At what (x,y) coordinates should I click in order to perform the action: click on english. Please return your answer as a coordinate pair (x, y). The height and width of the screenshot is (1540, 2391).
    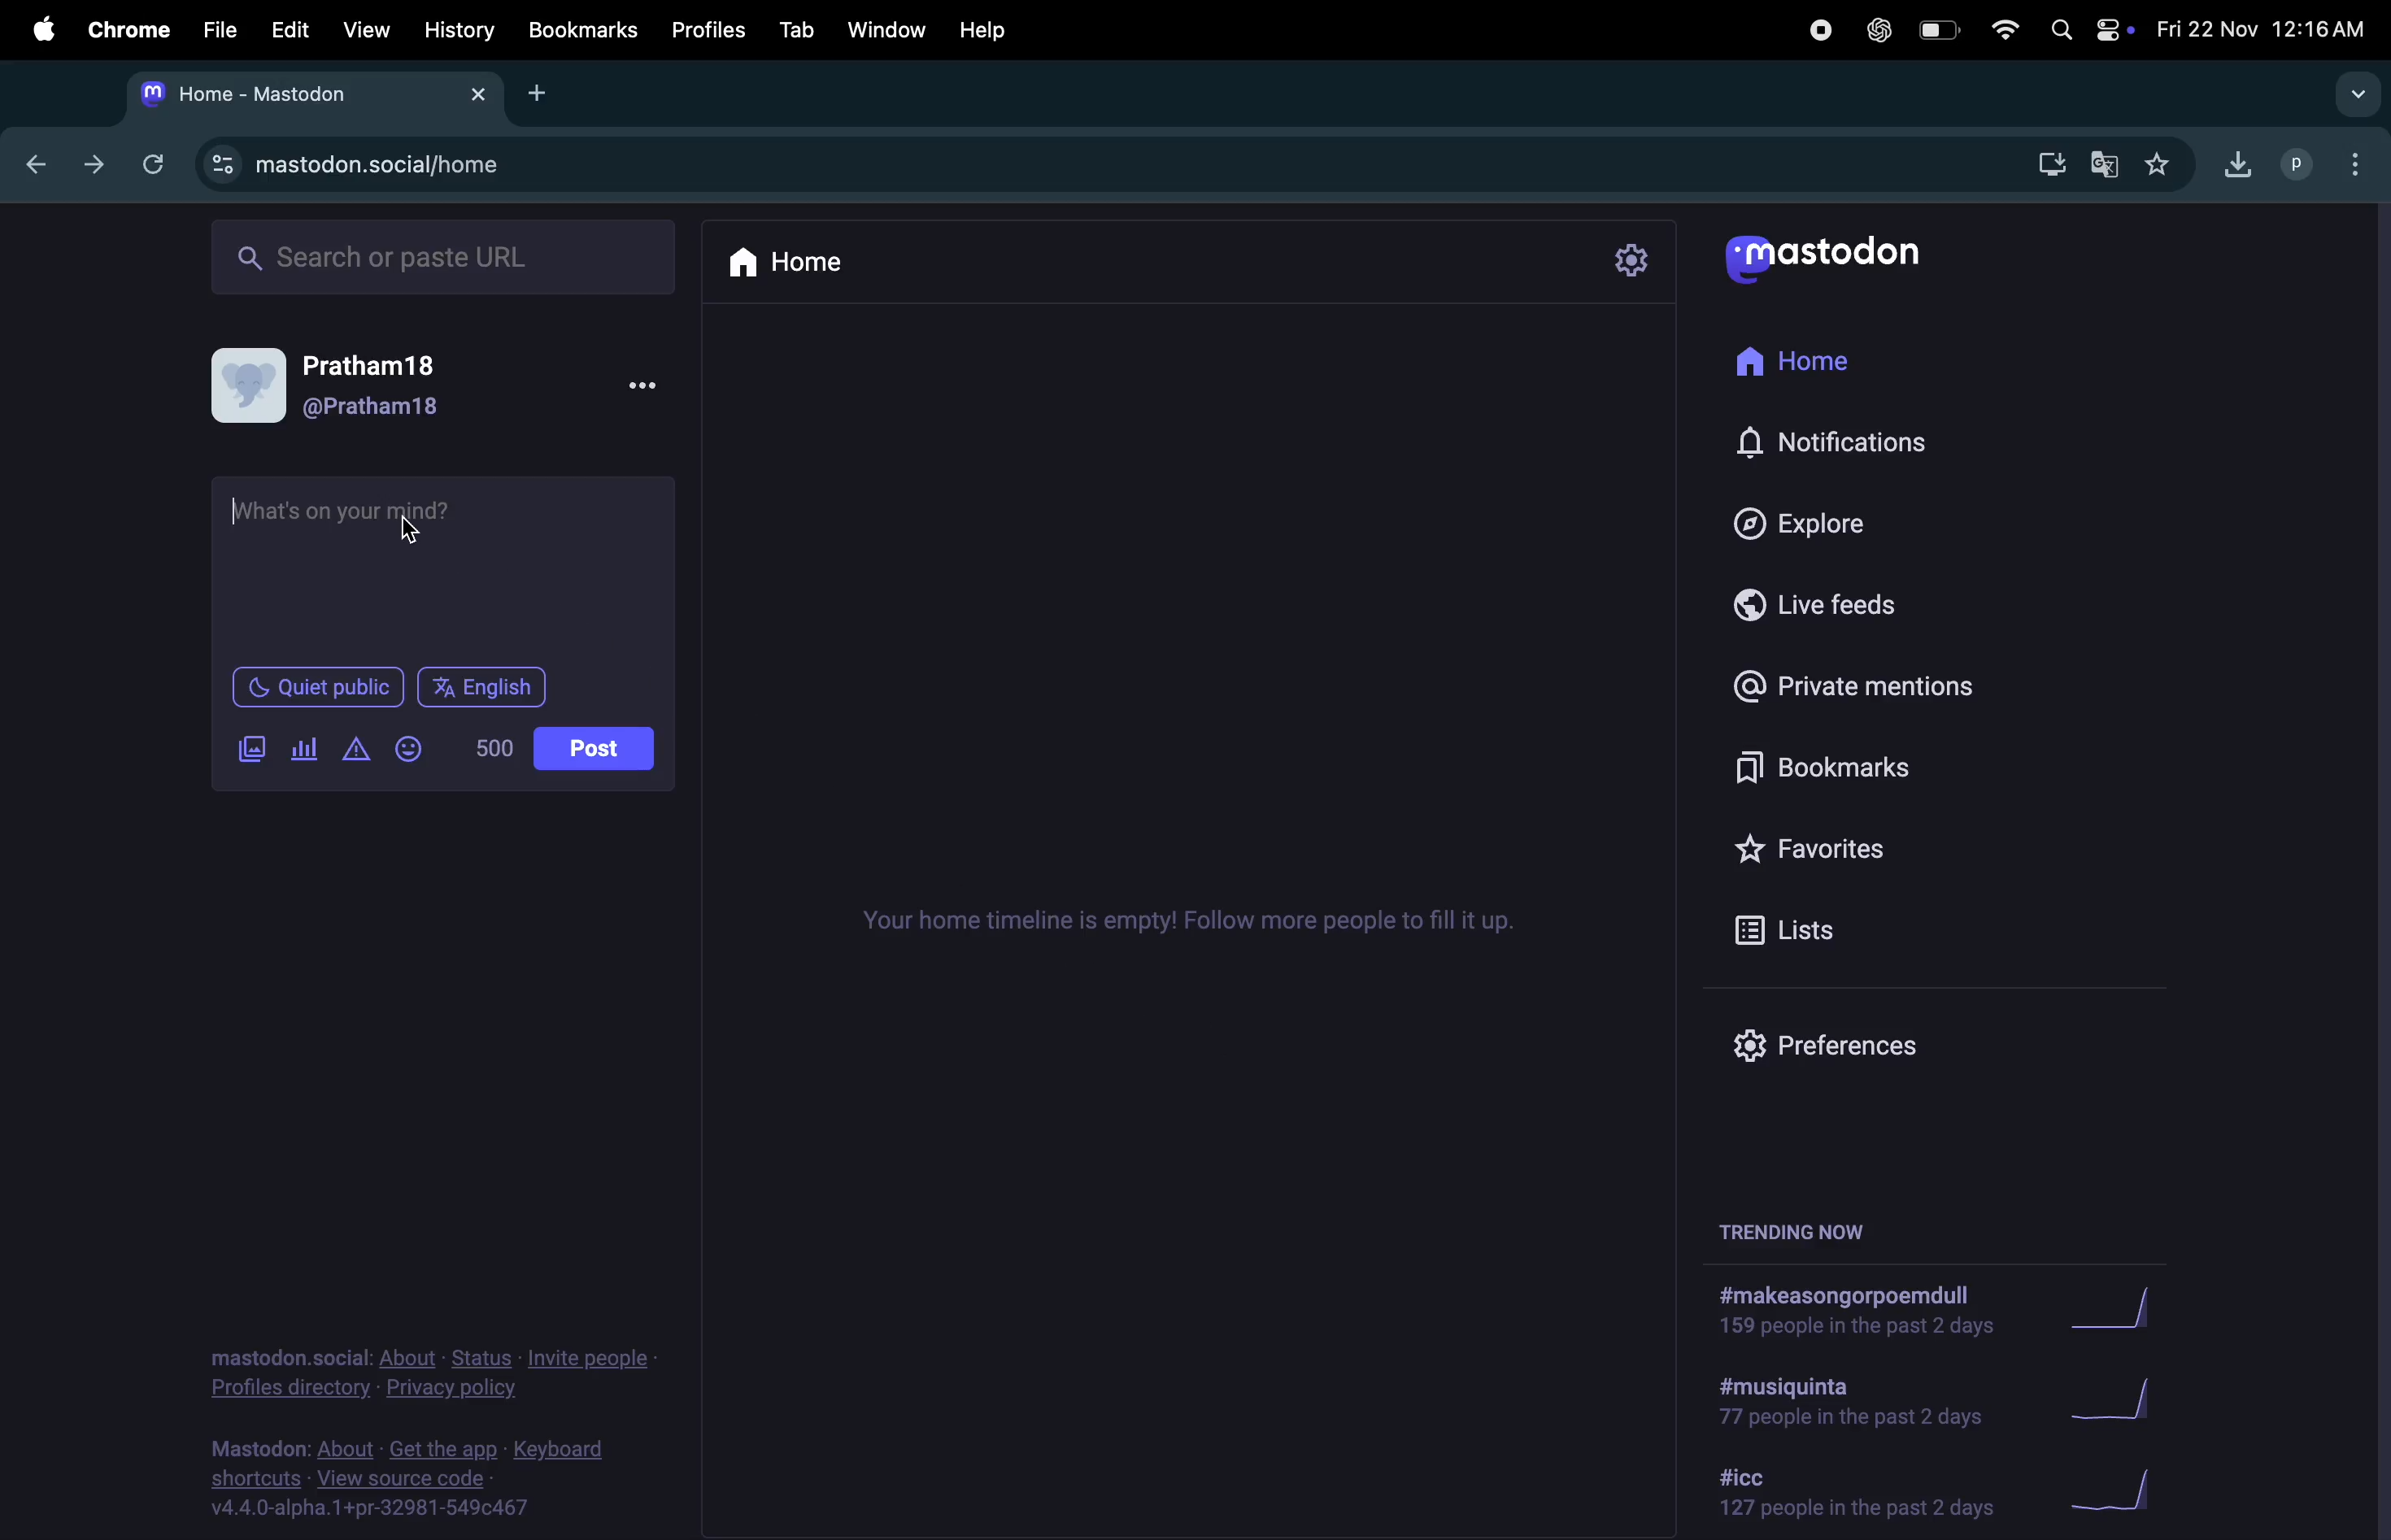
    Looking at the image, I should click on (477, 689).